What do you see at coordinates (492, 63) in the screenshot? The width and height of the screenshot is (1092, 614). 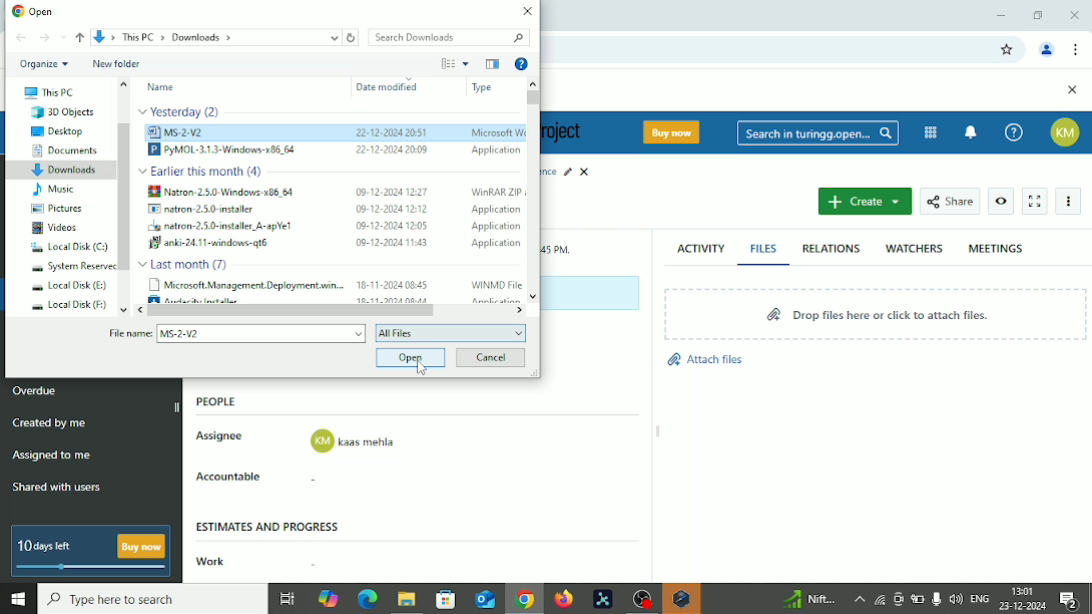 I see `Show the previous pane` at bounding box center [492, 63].